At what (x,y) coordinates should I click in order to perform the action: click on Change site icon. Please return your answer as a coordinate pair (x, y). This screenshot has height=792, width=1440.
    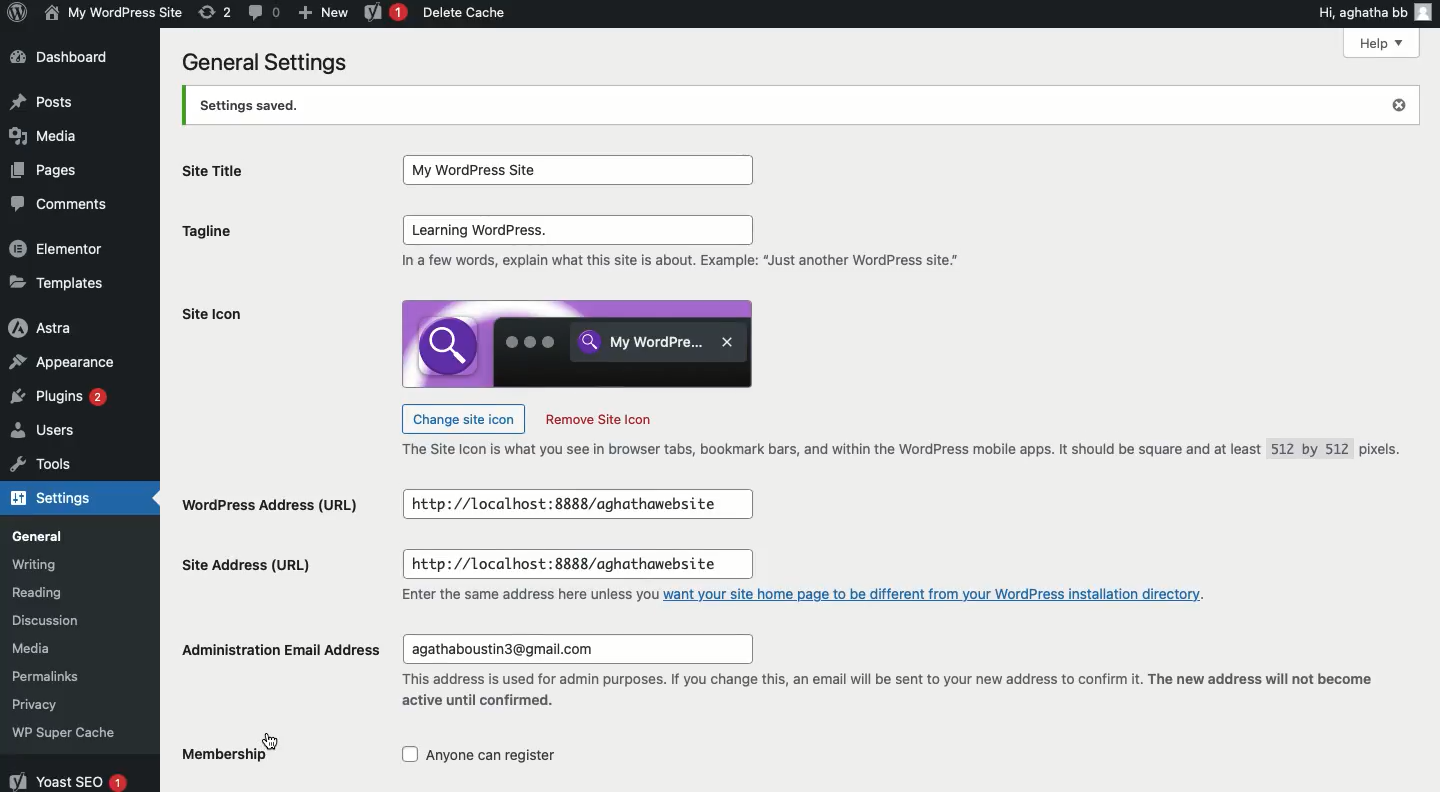
    Looking at the image, I should click on (463, 419).